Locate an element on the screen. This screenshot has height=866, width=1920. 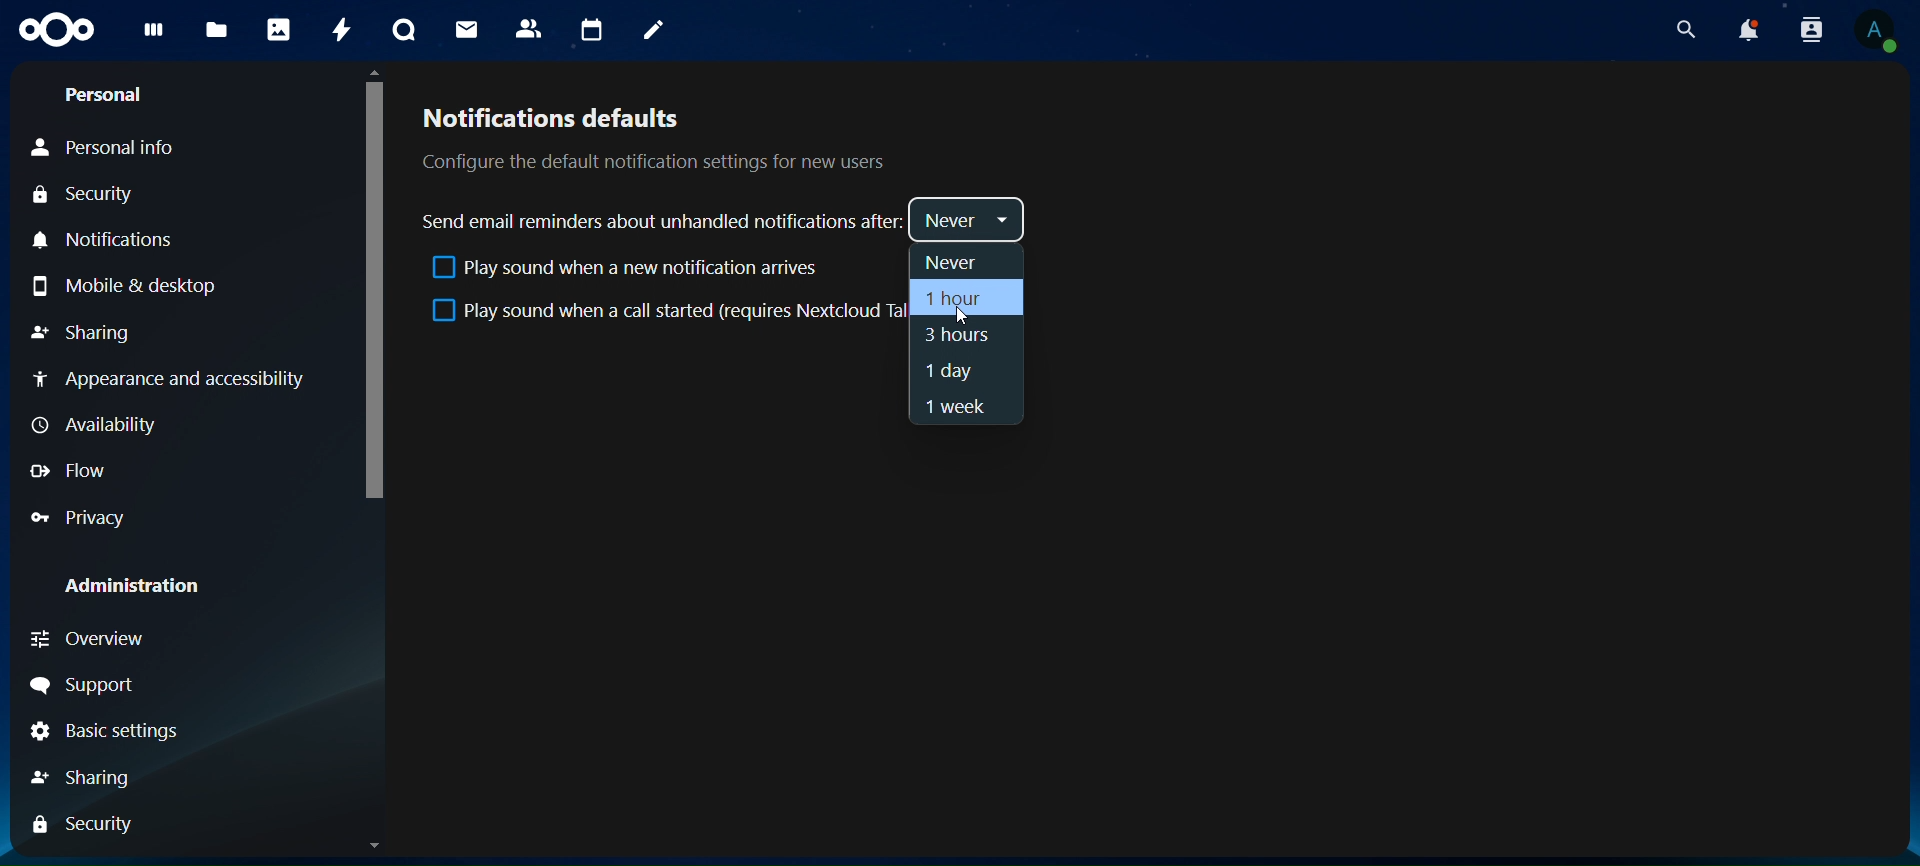
Flow is located at coordinates (68, 471).